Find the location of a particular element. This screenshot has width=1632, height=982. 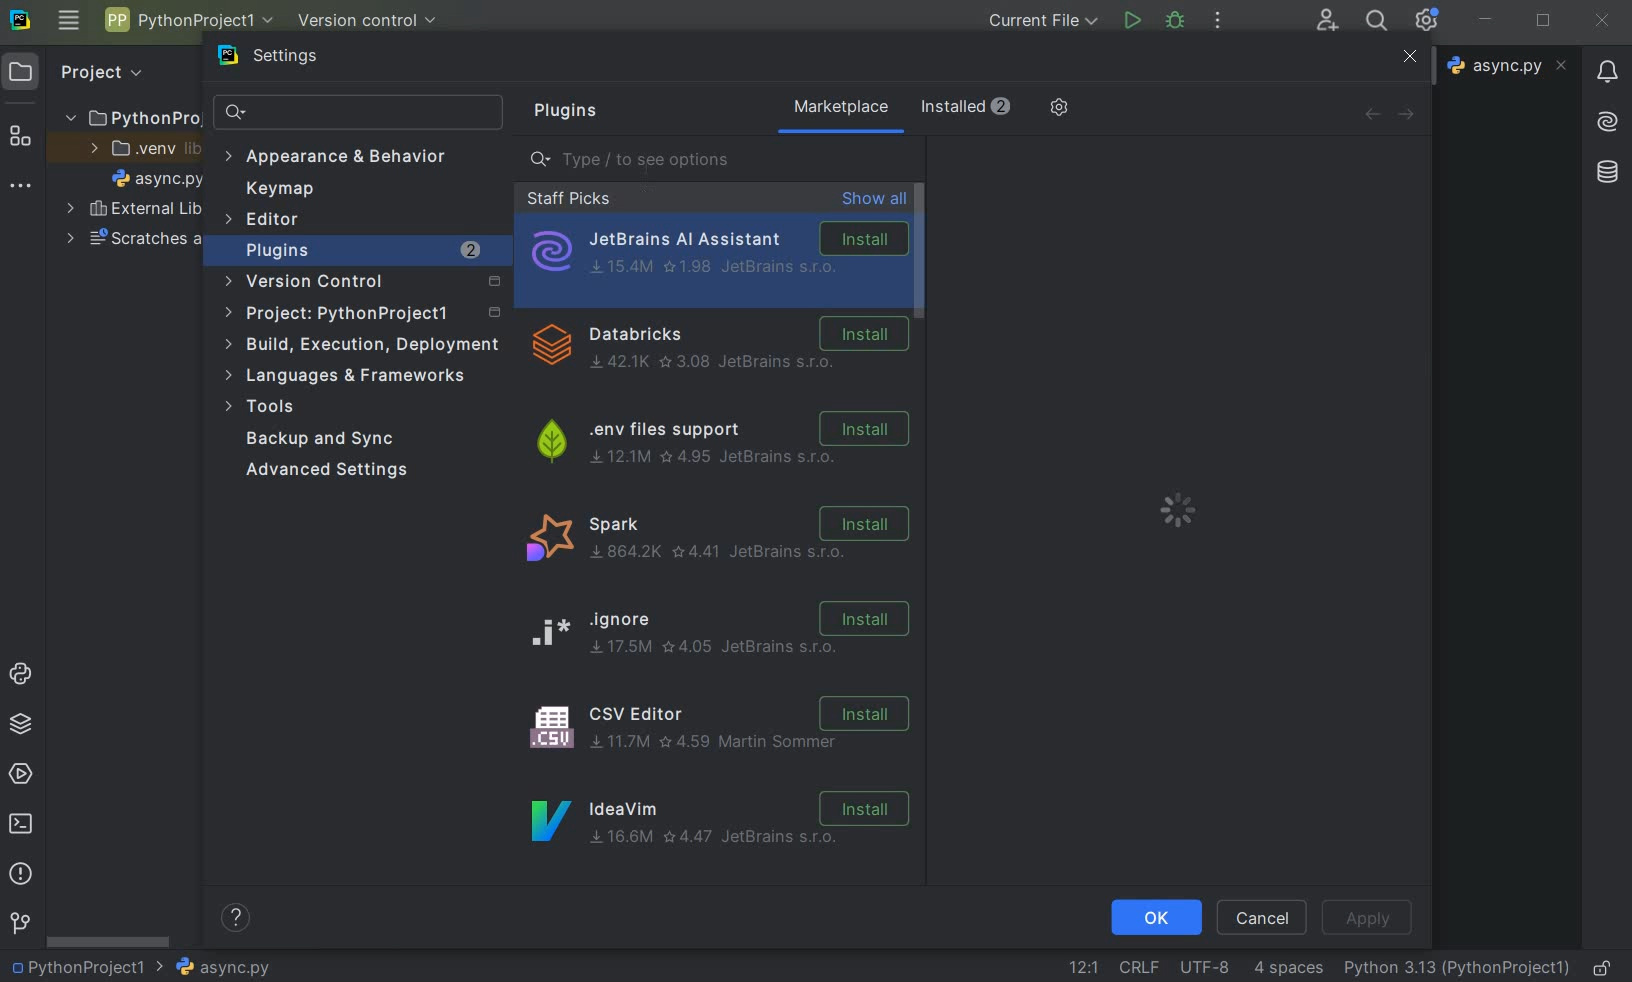

cancel is located at coordinates (1263, 919).